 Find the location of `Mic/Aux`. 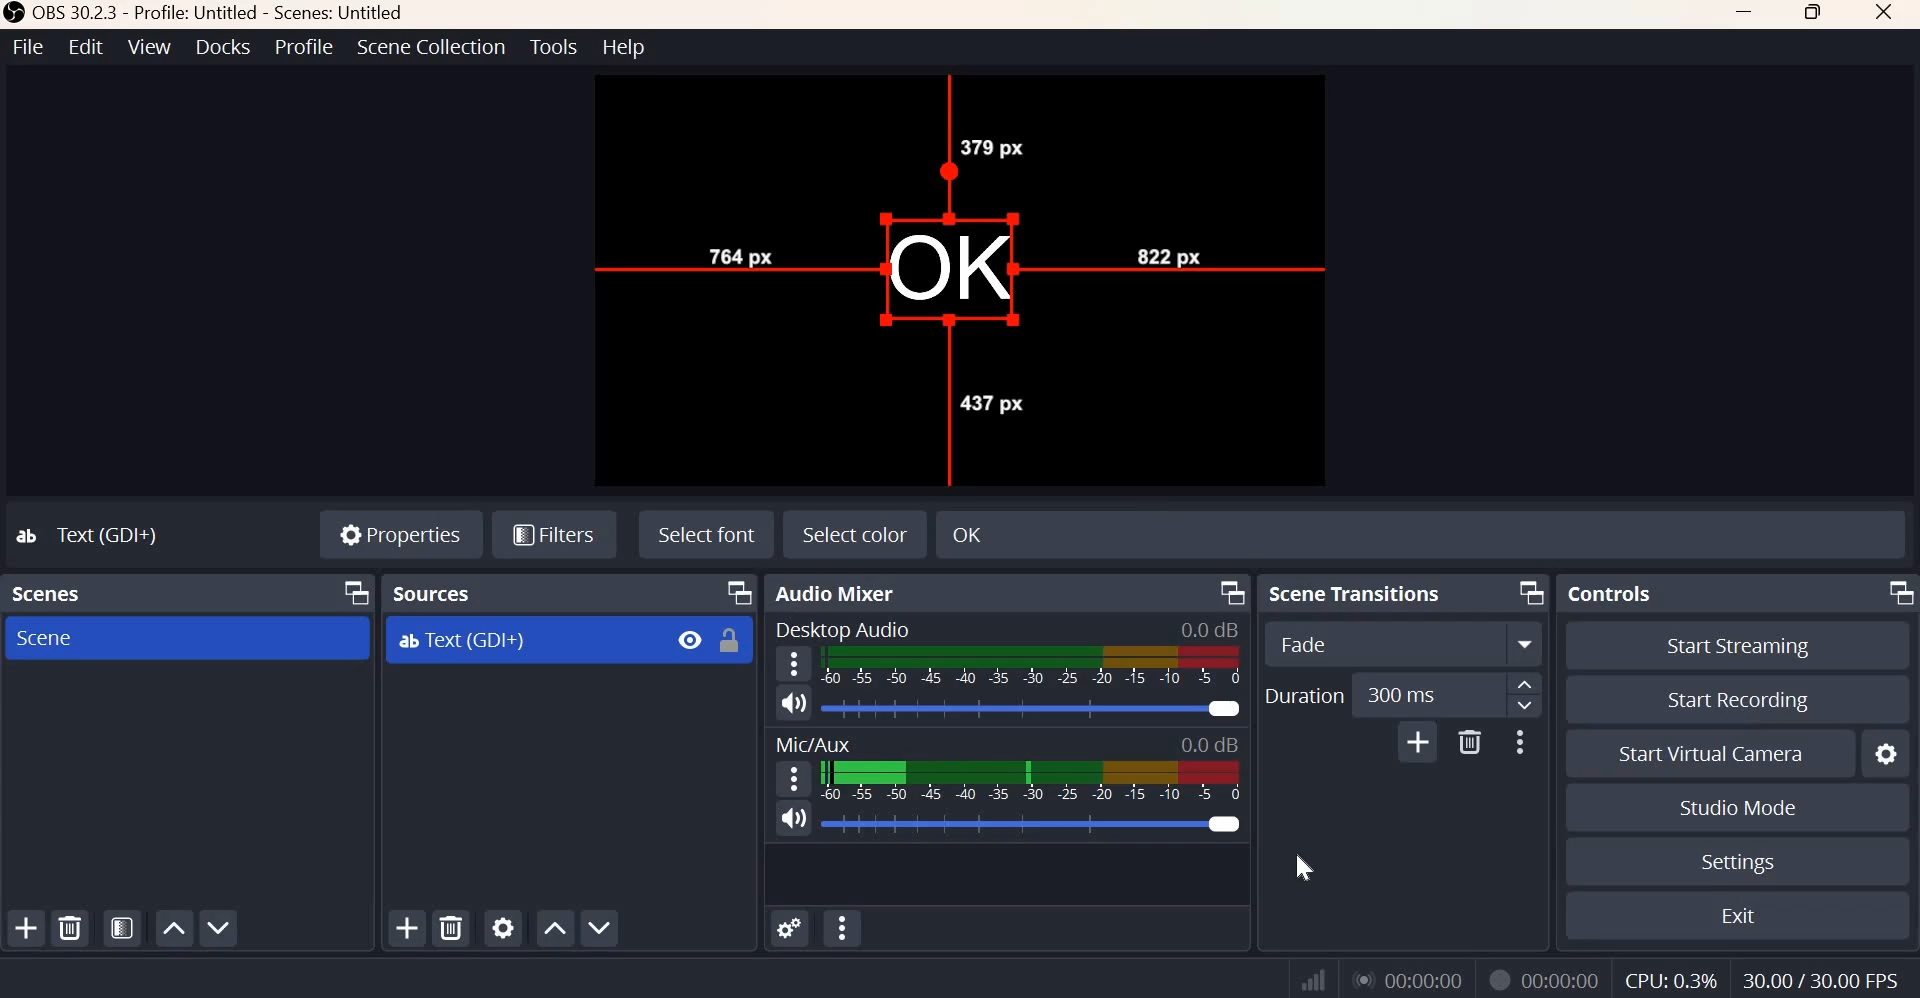

Mic/Aux is located at coordinates (811, 741).